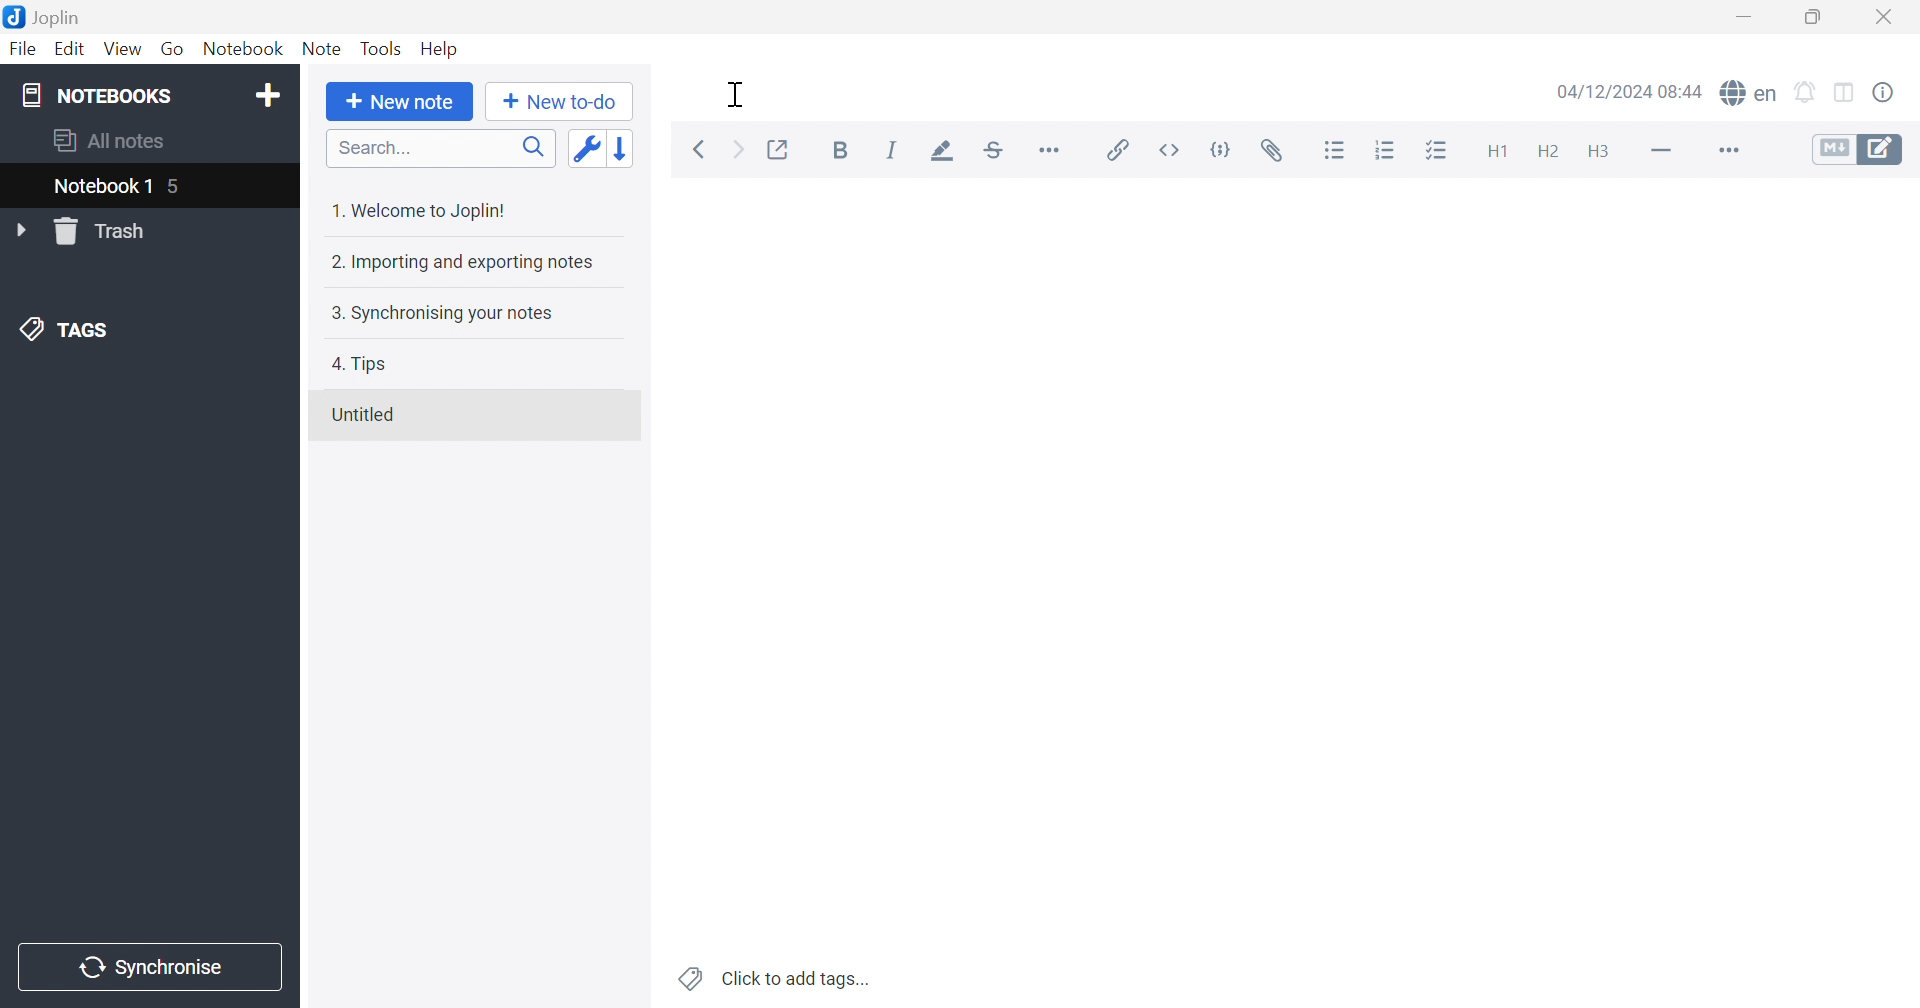  I want to click on Italic, so click(891, 148).